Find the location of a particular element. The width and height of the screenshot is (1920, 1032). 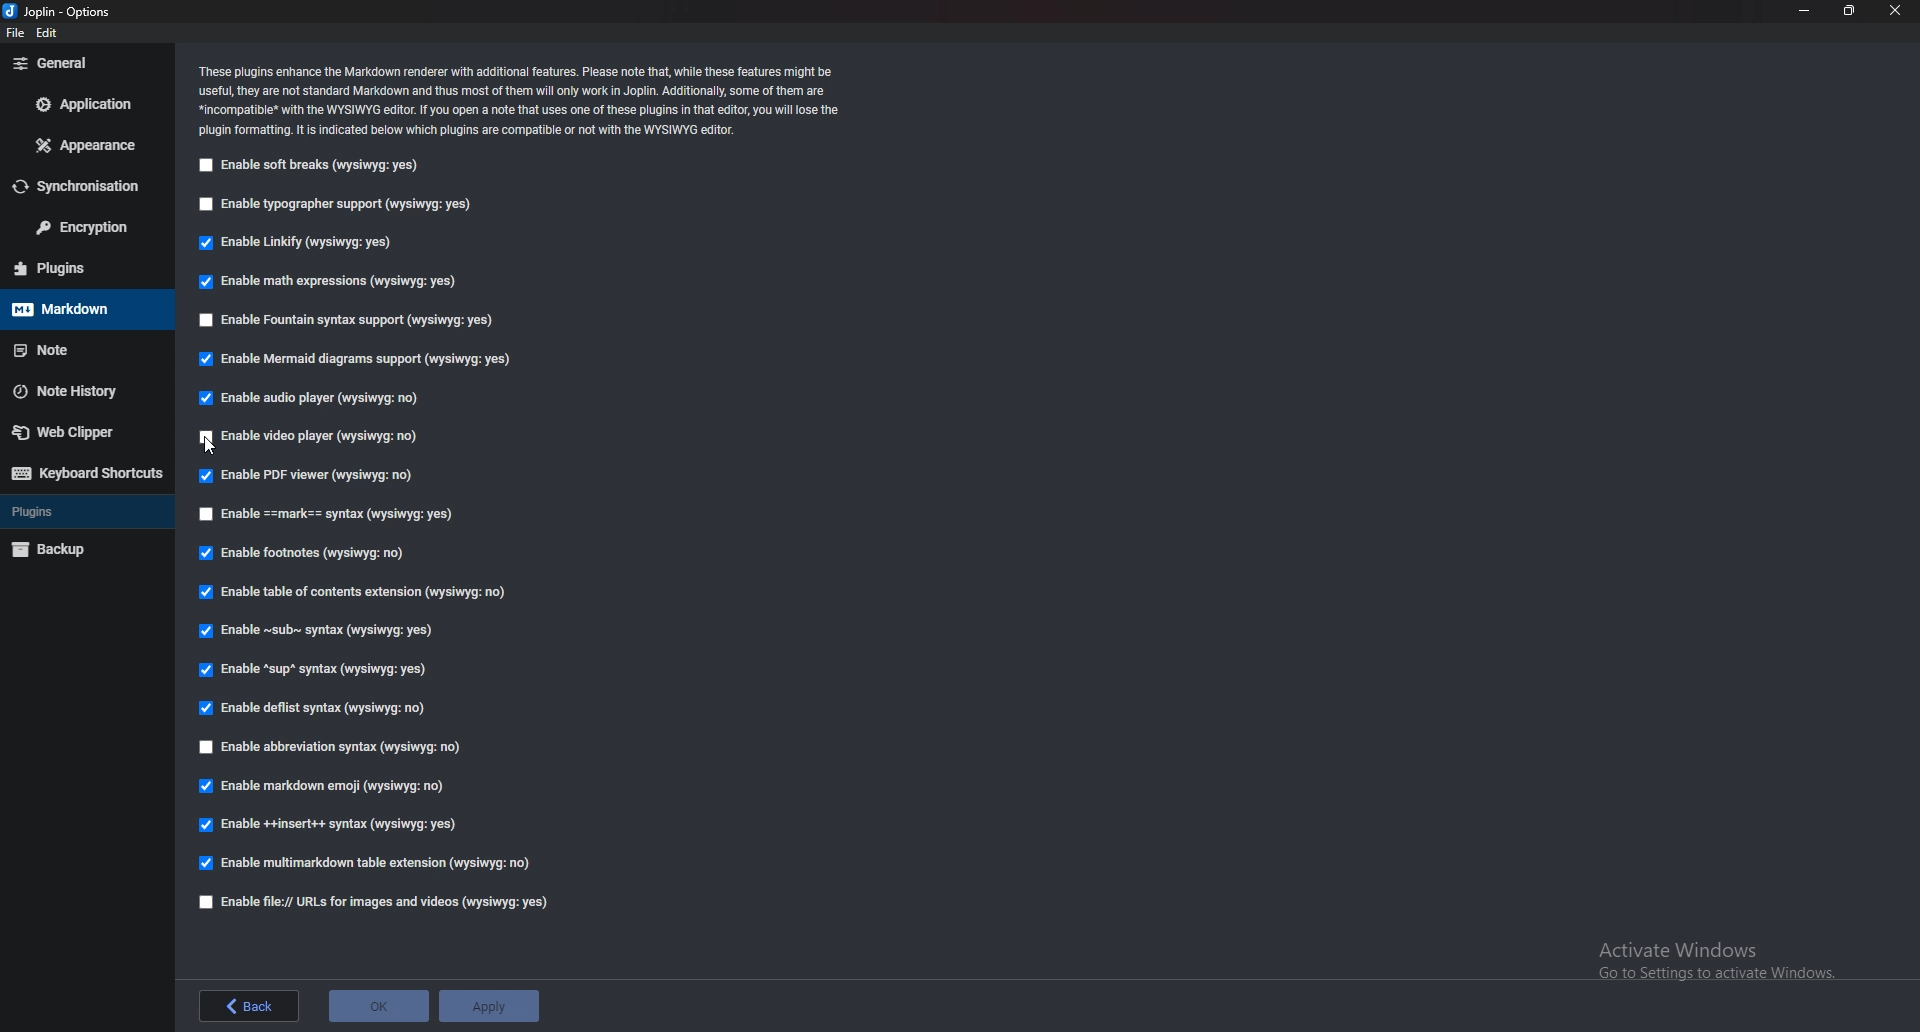

enable footnotes is located at coordinates (306, 554).